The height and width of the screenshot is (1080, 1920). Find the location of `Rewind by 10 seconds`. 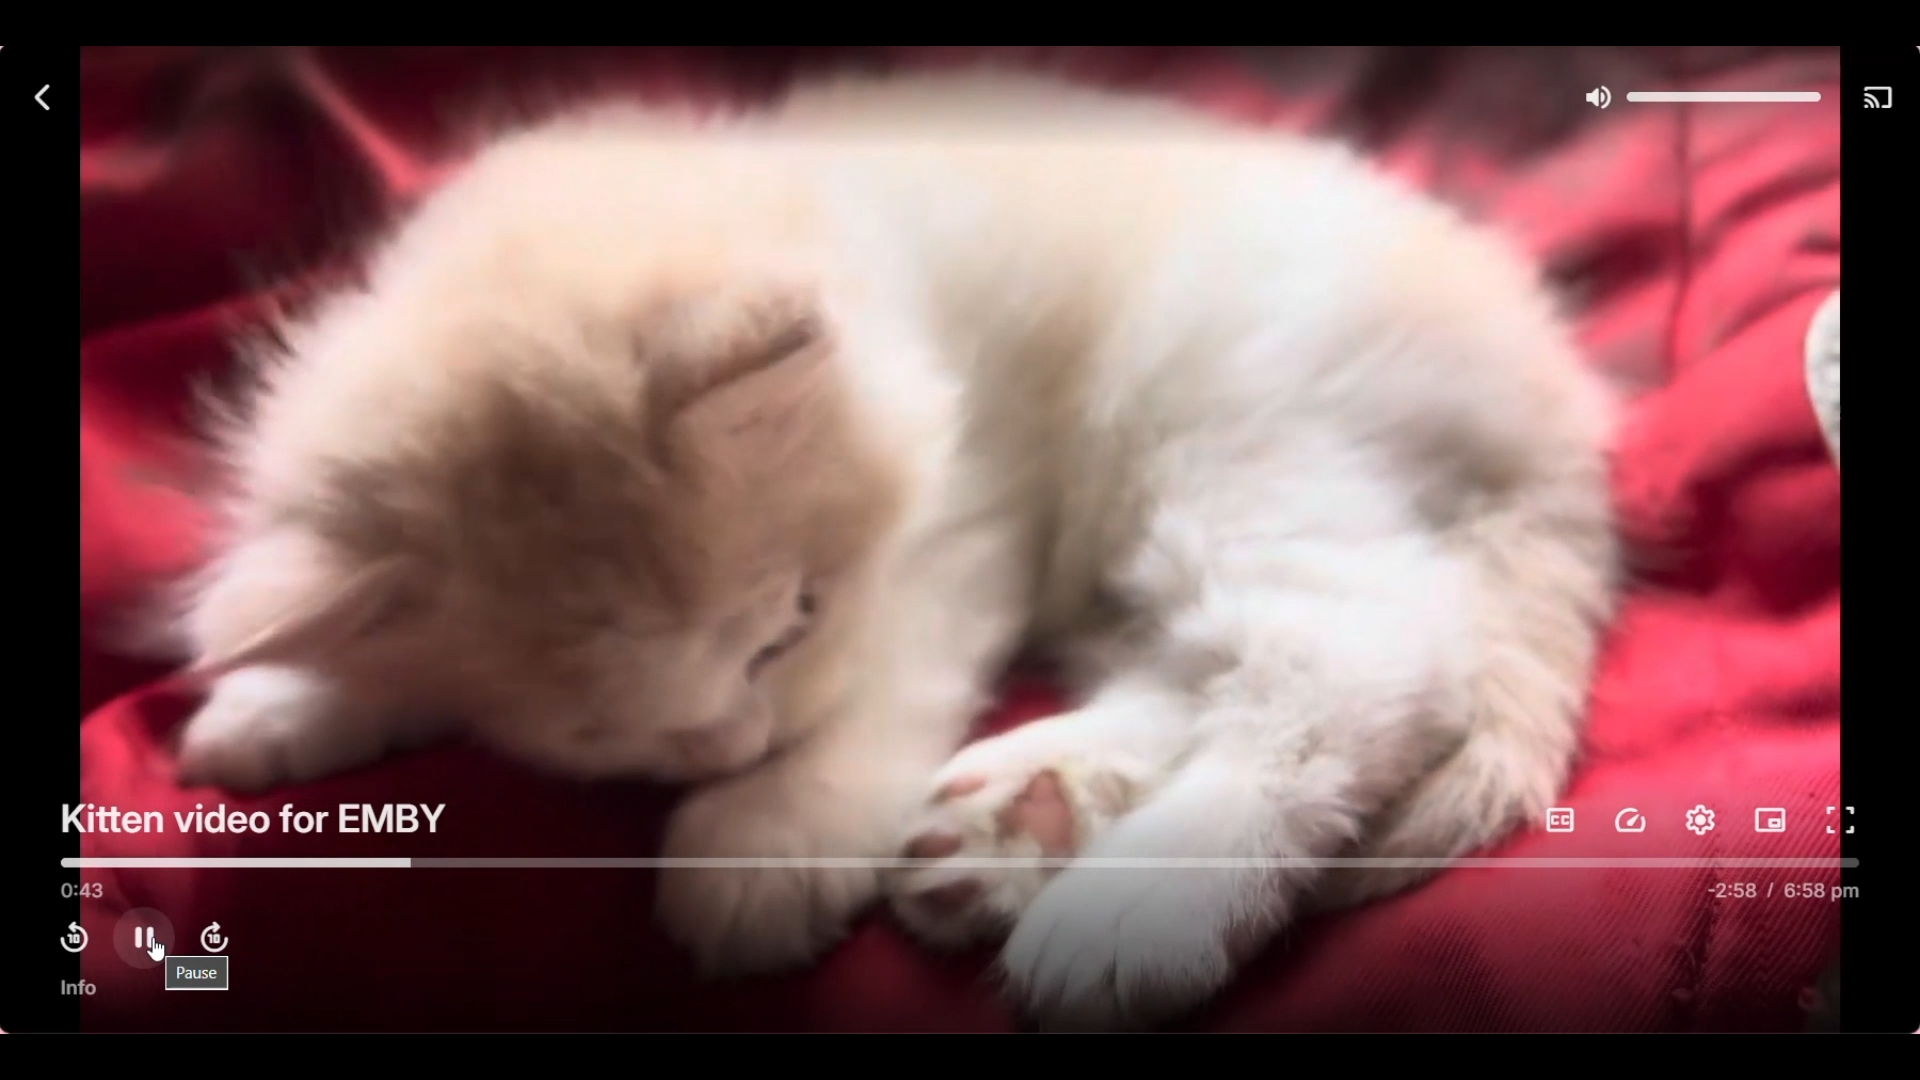

Rewind by 10 seconds is located at coordinates (73, 938).